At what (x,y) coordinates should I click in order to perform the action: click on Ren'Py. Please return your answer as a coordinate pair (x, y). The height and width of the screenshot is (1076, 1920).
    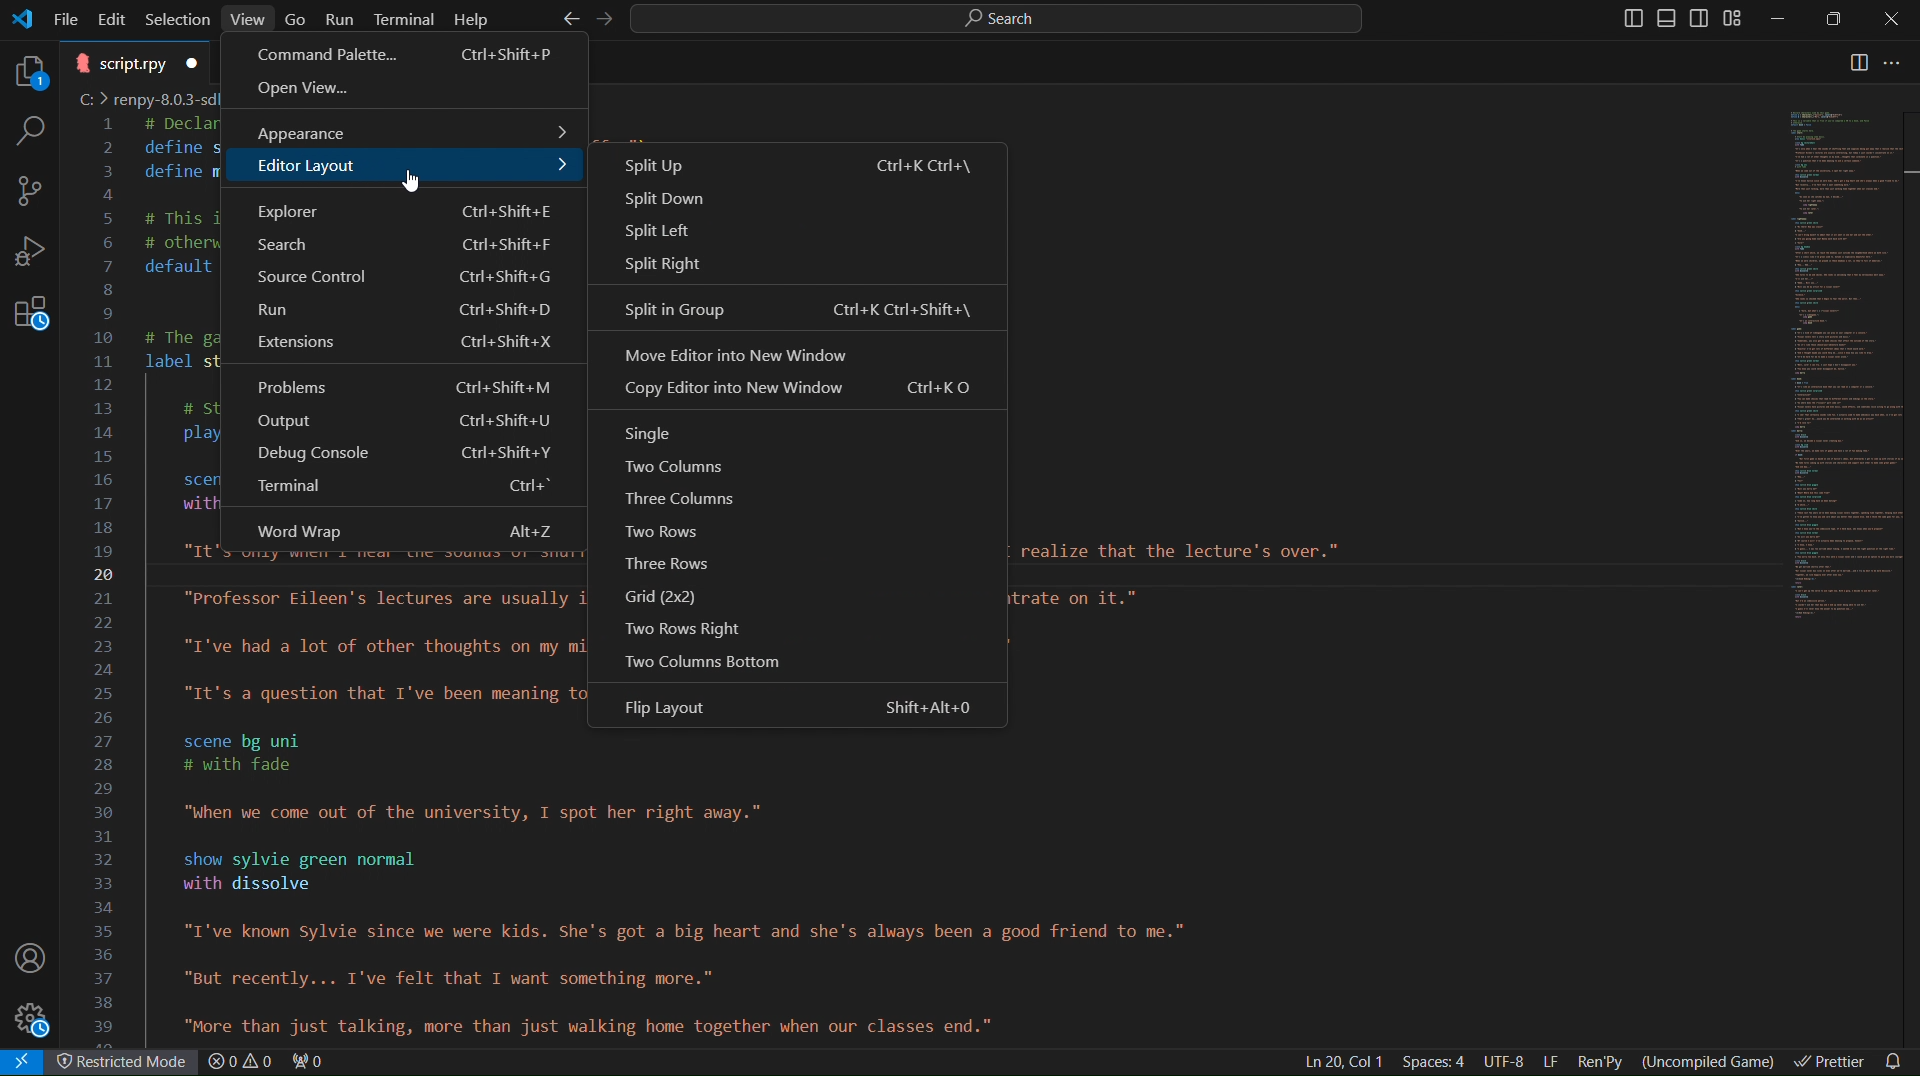
    Looking at the image, I should click on (1603, 1060).